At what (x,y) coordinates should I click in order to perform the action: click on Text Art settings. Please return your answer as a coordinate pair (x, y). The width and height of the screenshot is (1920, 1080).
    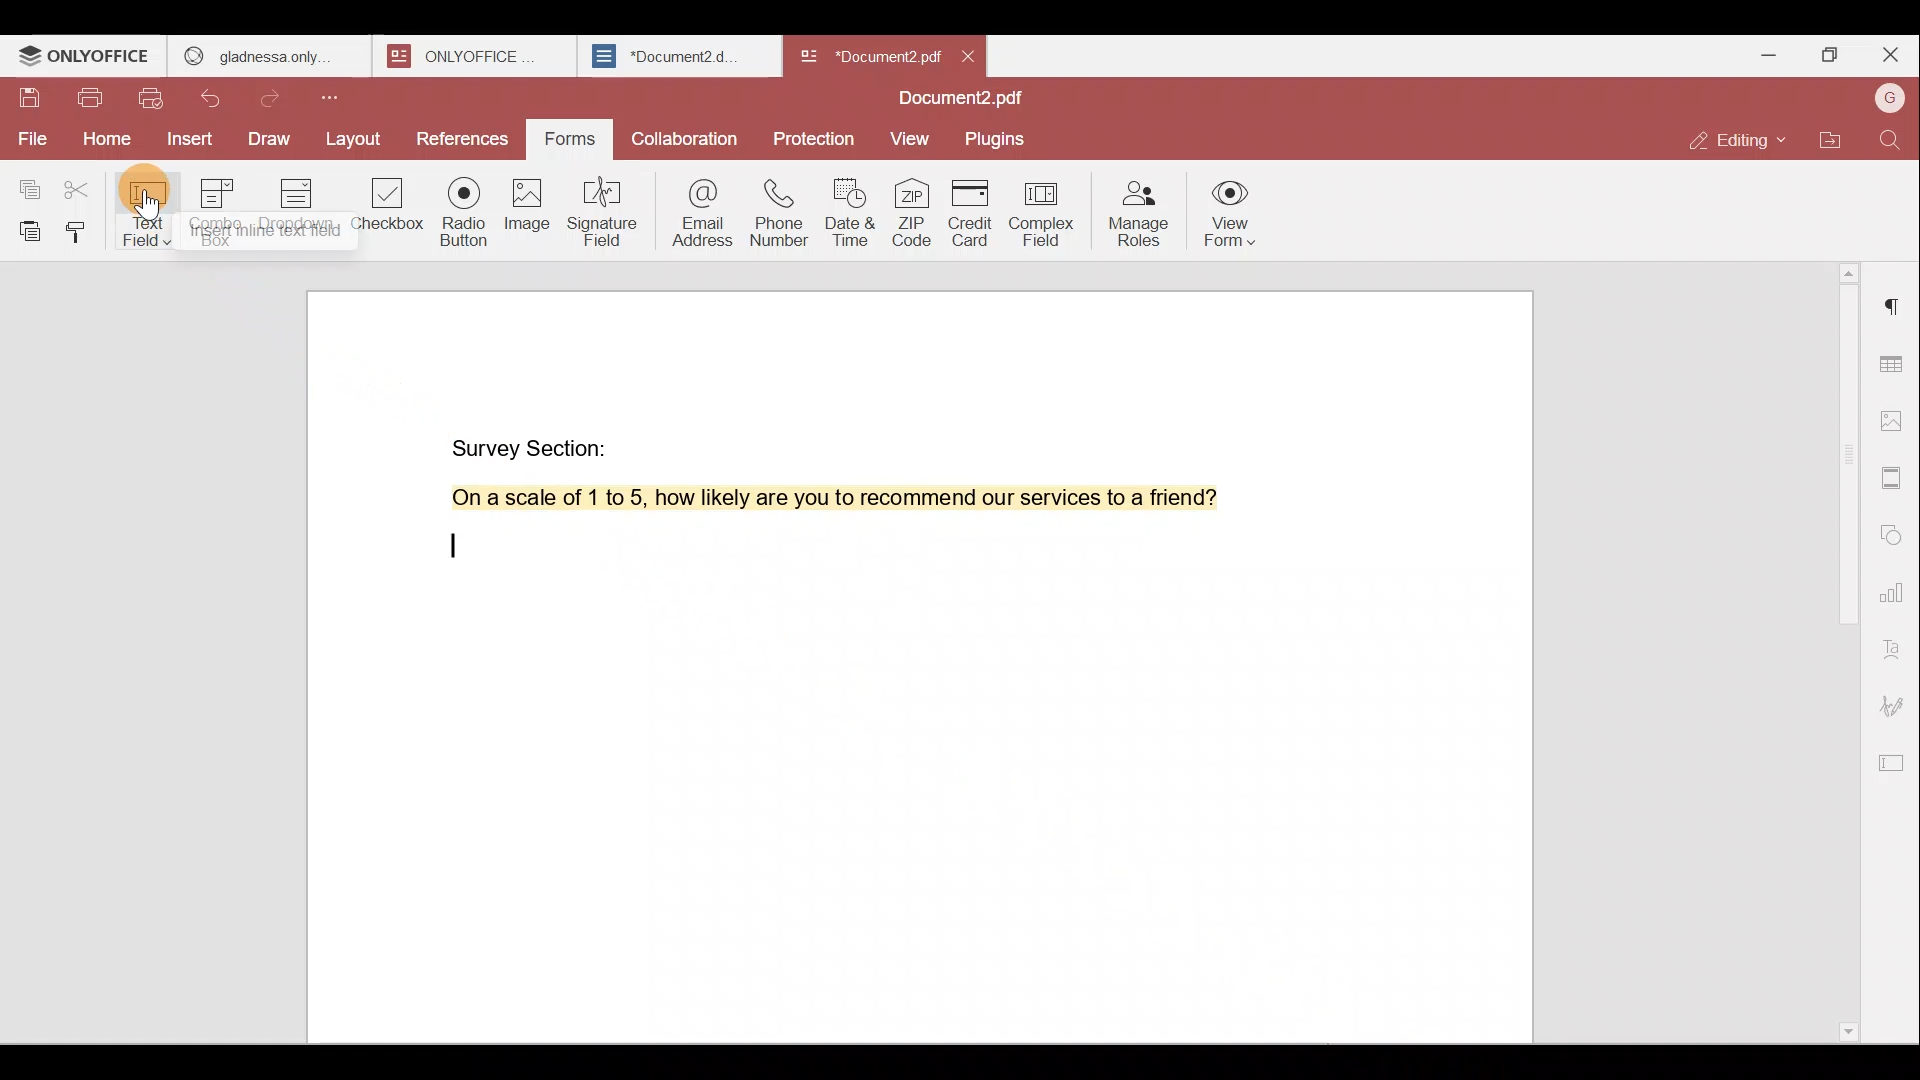
    Looking at the image, I should click on (1895, 644).